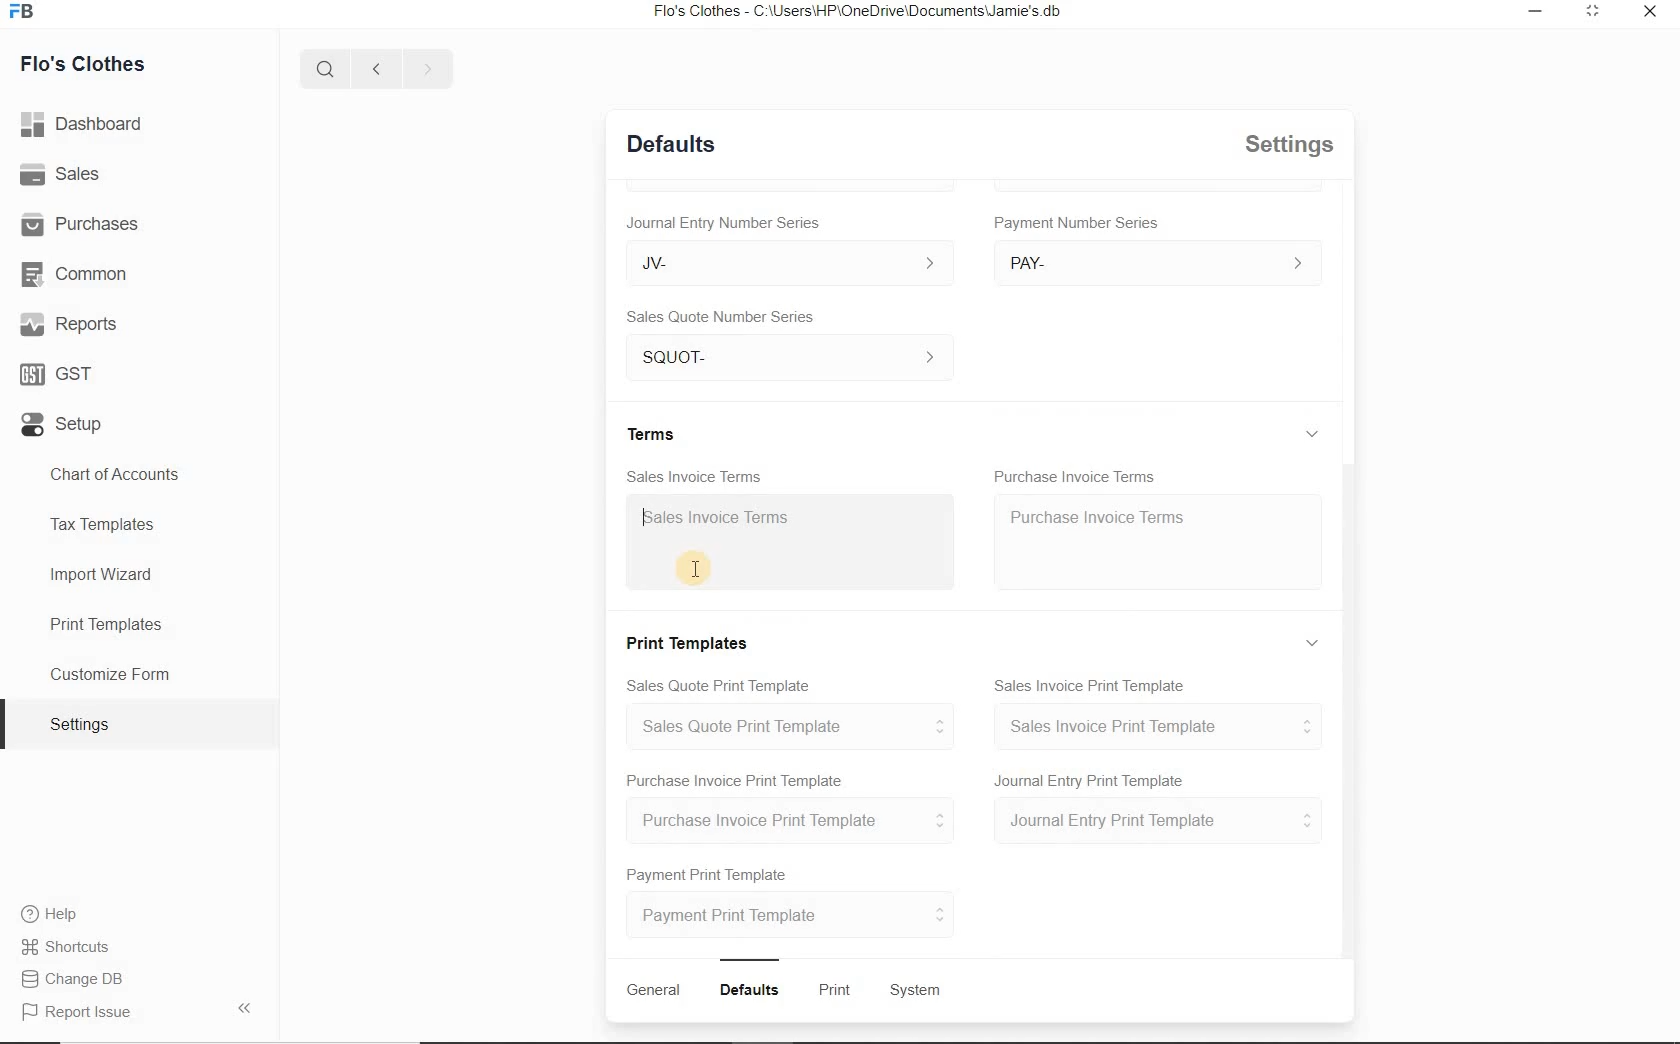 This screenshot has width=1680, height=1044. I want to click on Change DB, so click(71, 979).